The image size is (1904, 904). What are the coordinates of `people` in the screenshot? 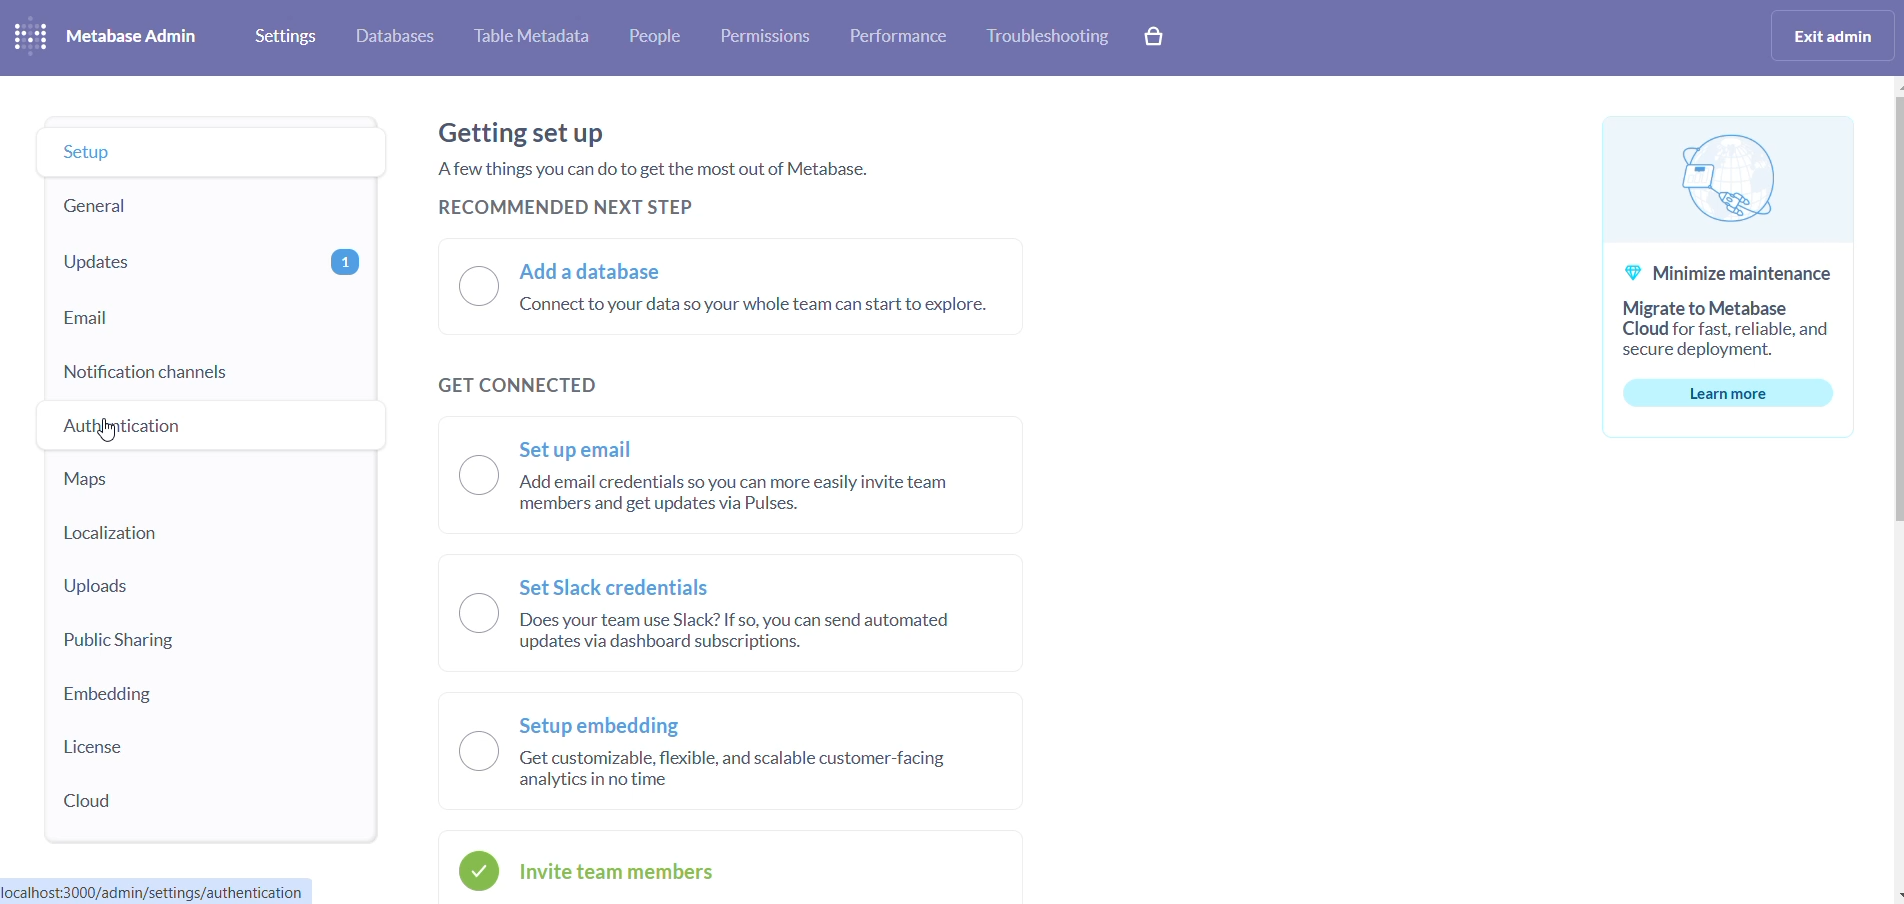 It's located at (660, 38).